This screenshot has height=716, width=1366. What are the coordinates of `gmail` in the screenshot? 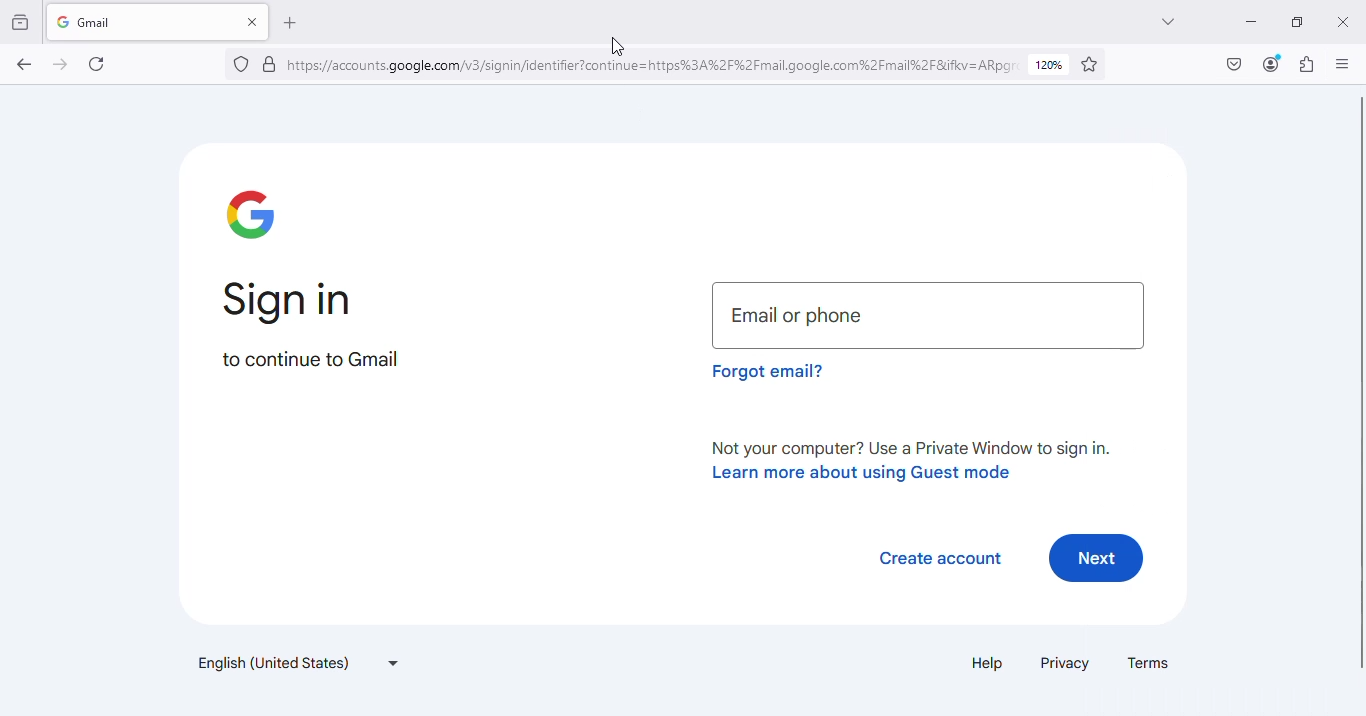 It's located at (124, 22).